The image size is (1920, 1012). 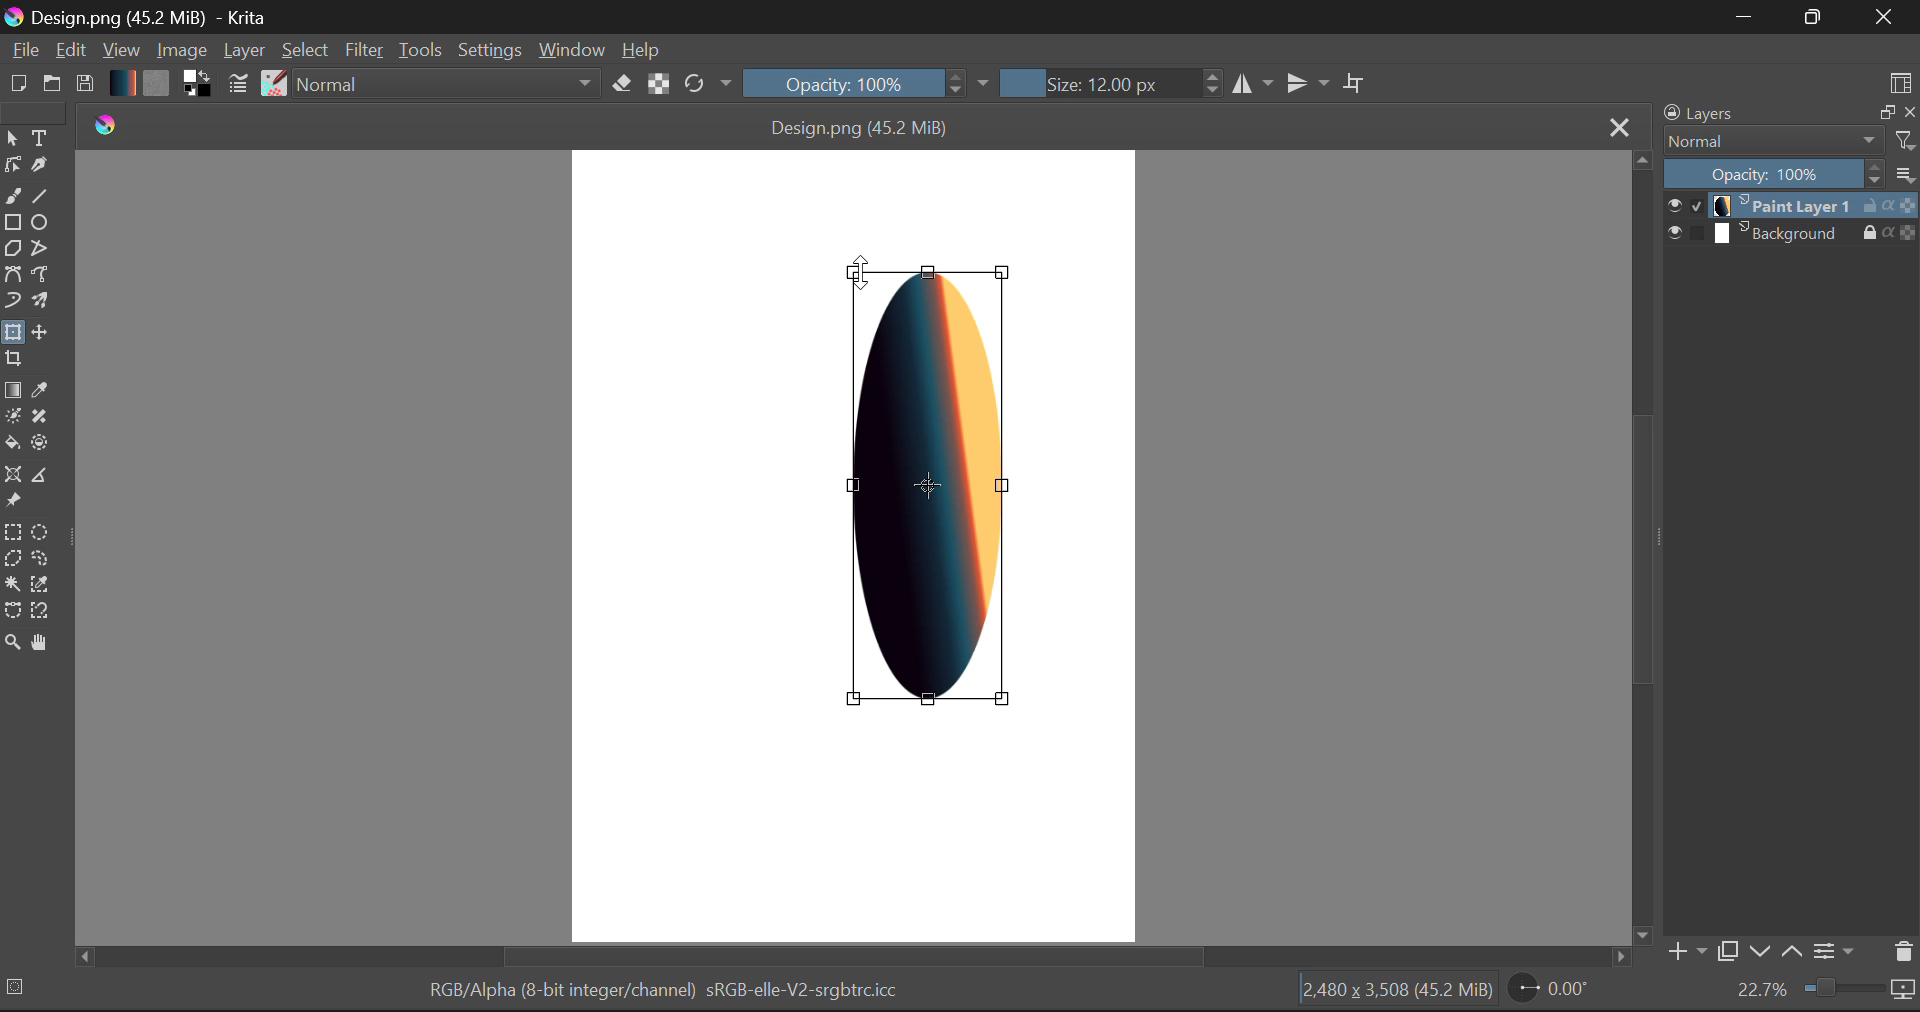 I want to click on Layers Docker Tab, so click(x=1789, y=113).